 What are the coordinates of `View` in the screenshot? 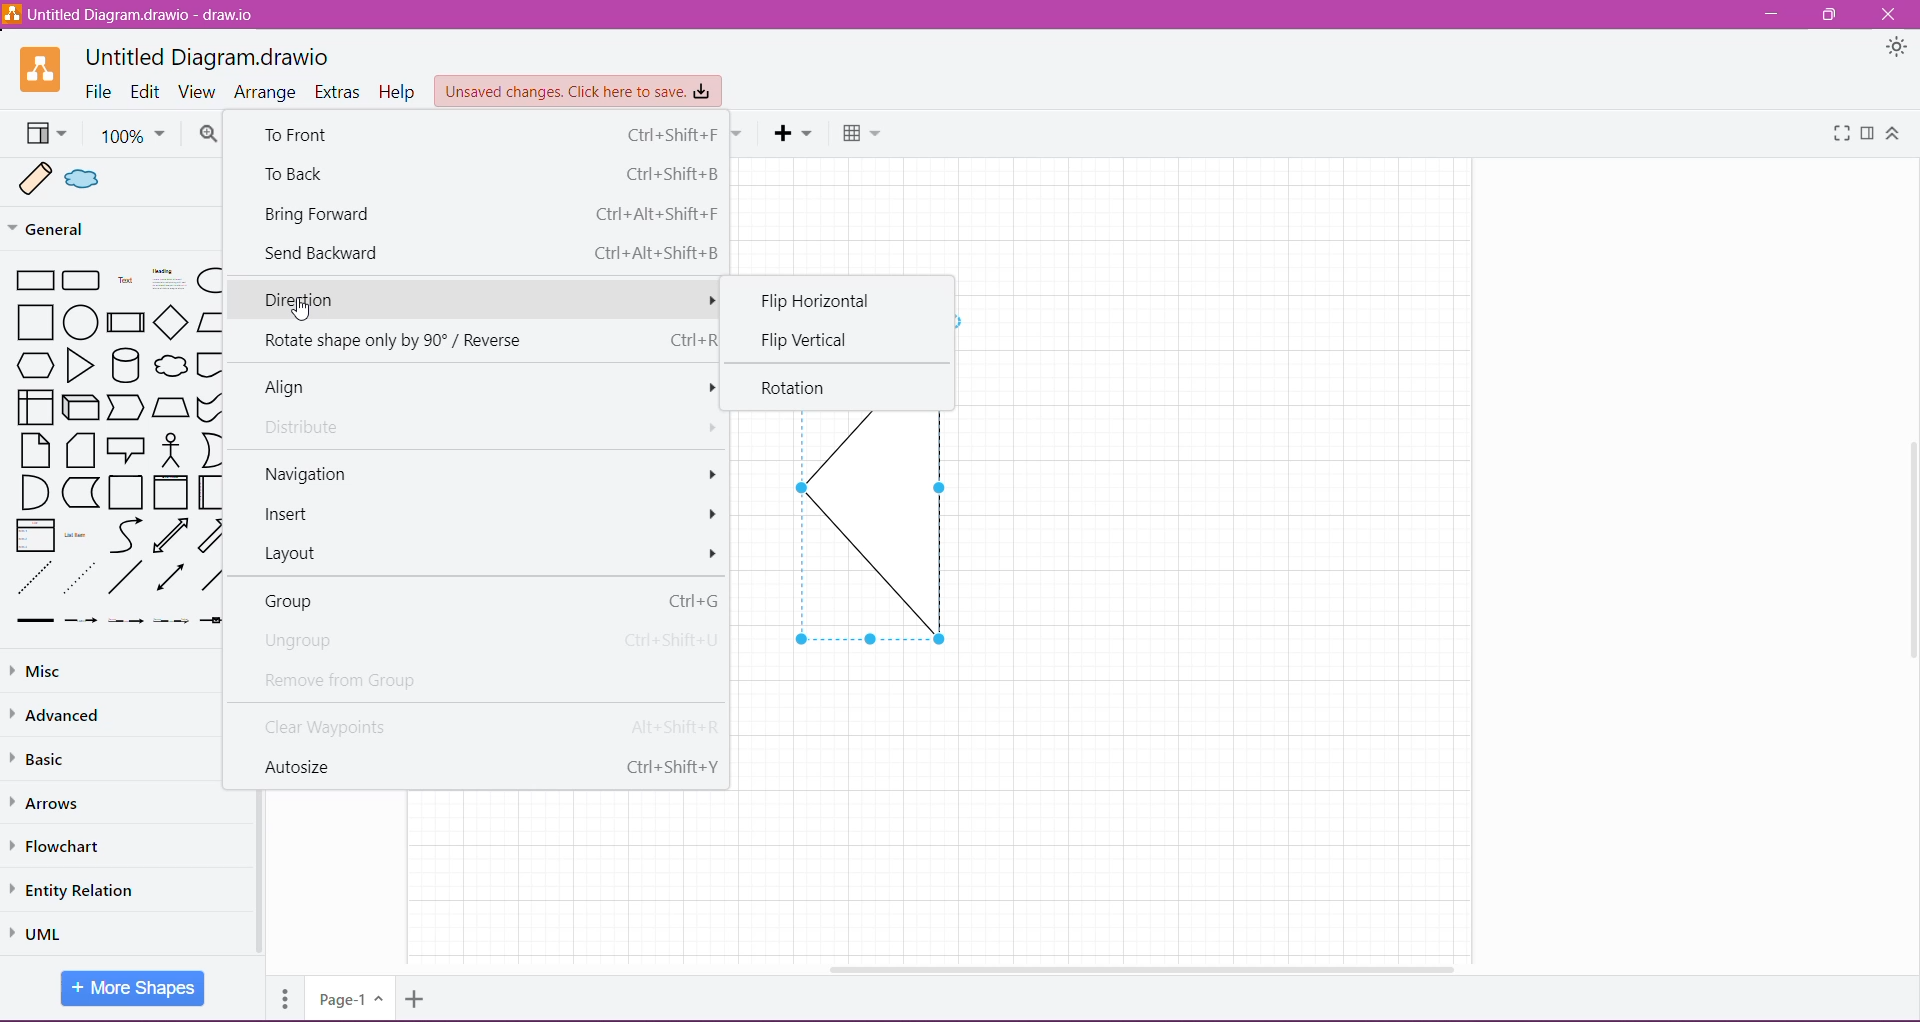 It's located at (199, 91).